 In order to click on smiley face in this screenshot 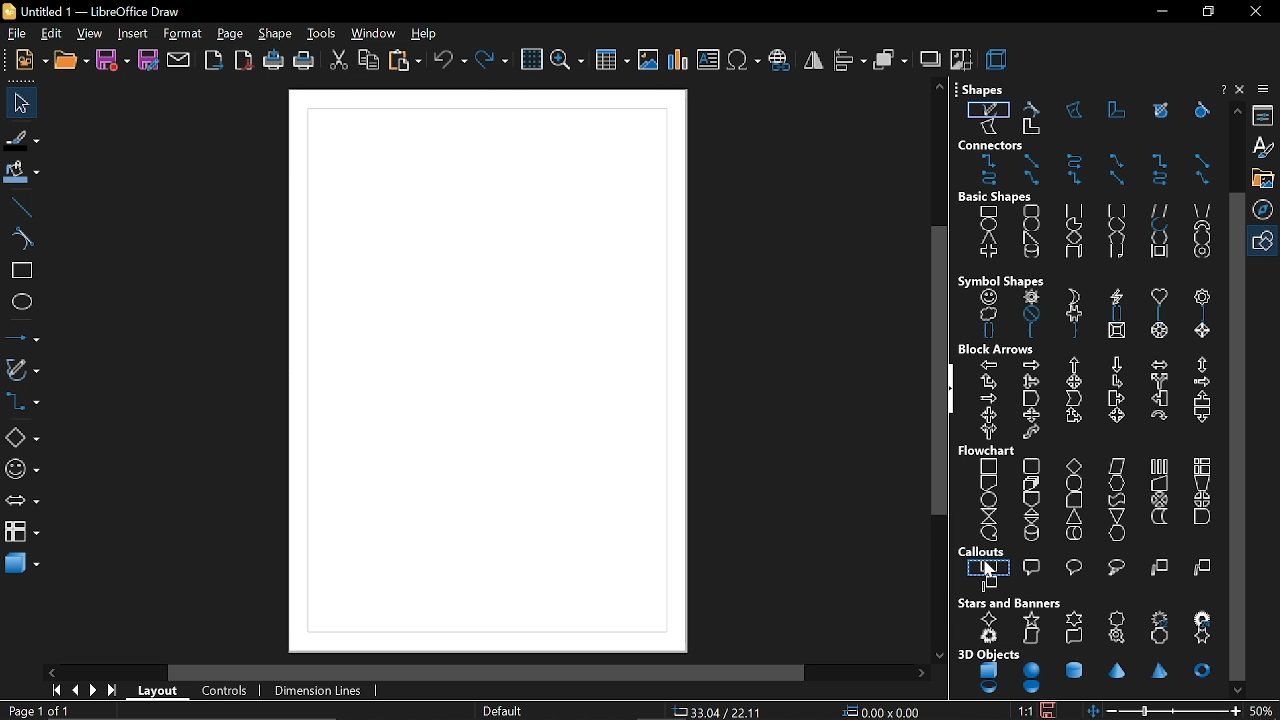, I will do `click(989, 298)`.